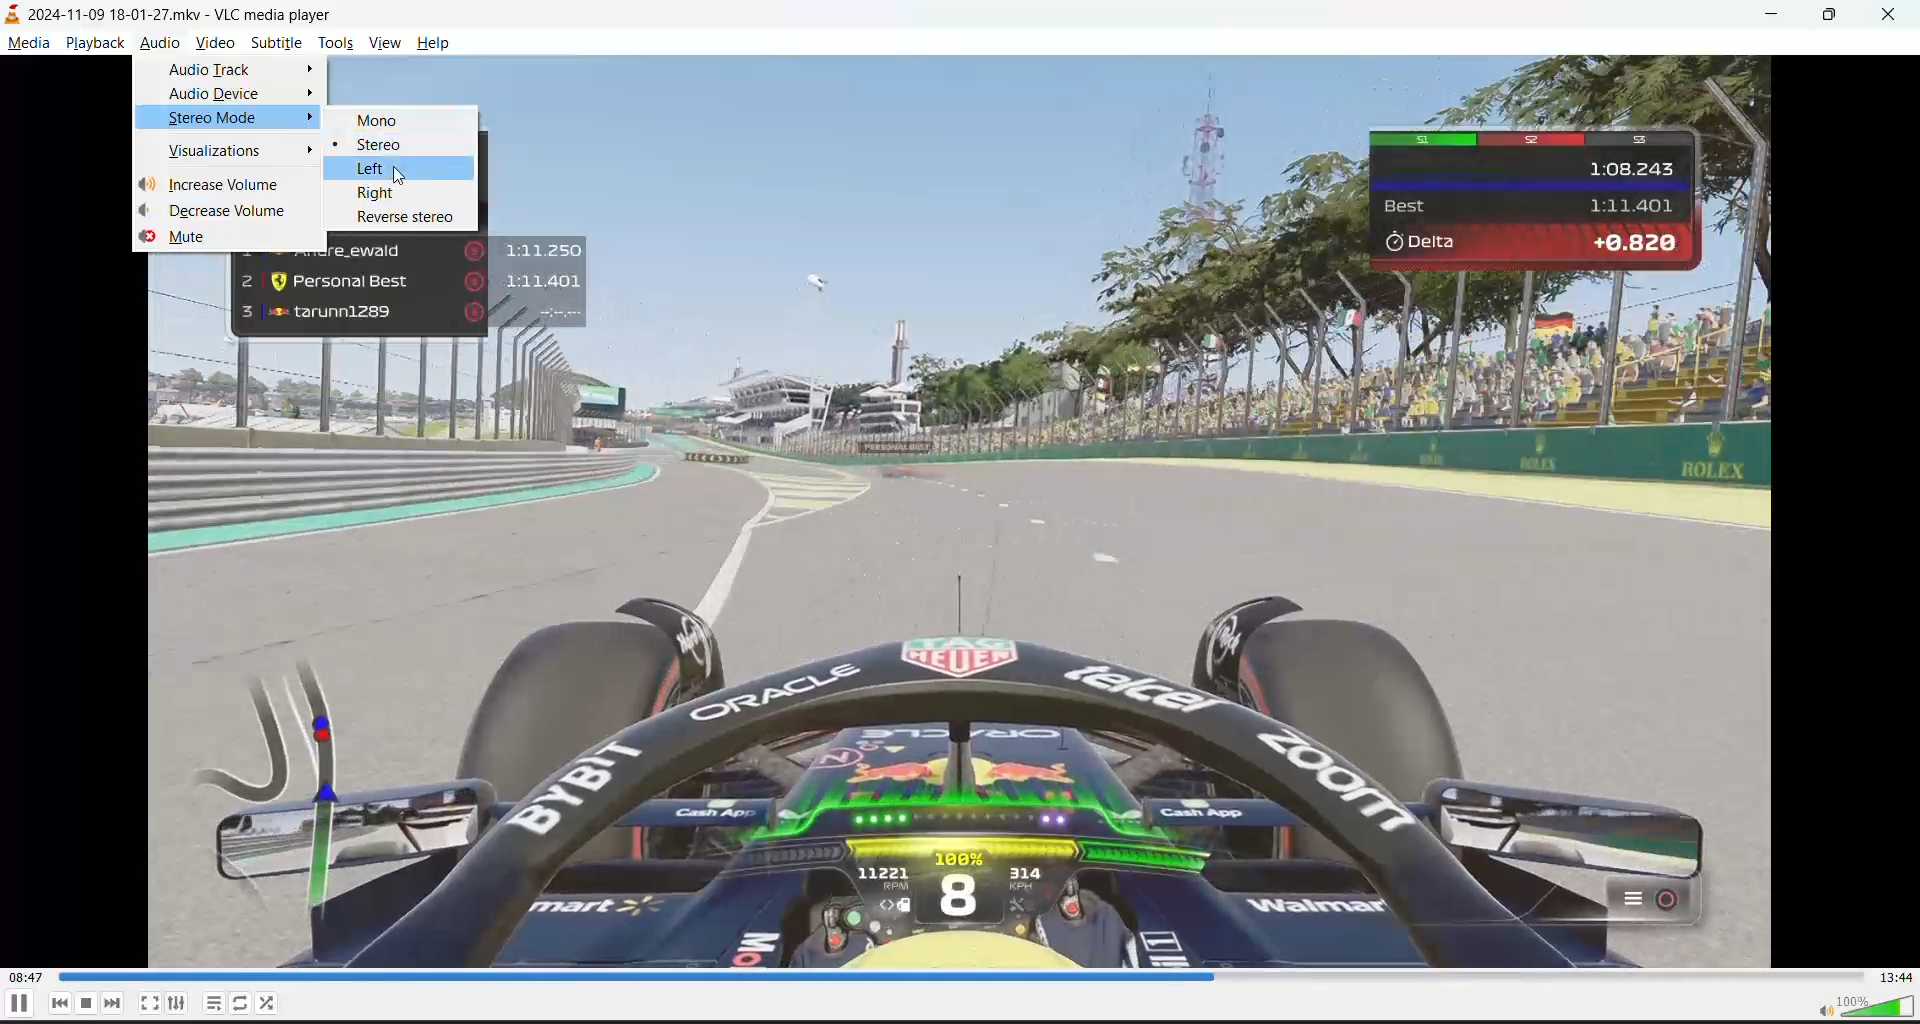  Describe the element at coordinates (378, 144) in the screenshot. I see `stereo` at that location.